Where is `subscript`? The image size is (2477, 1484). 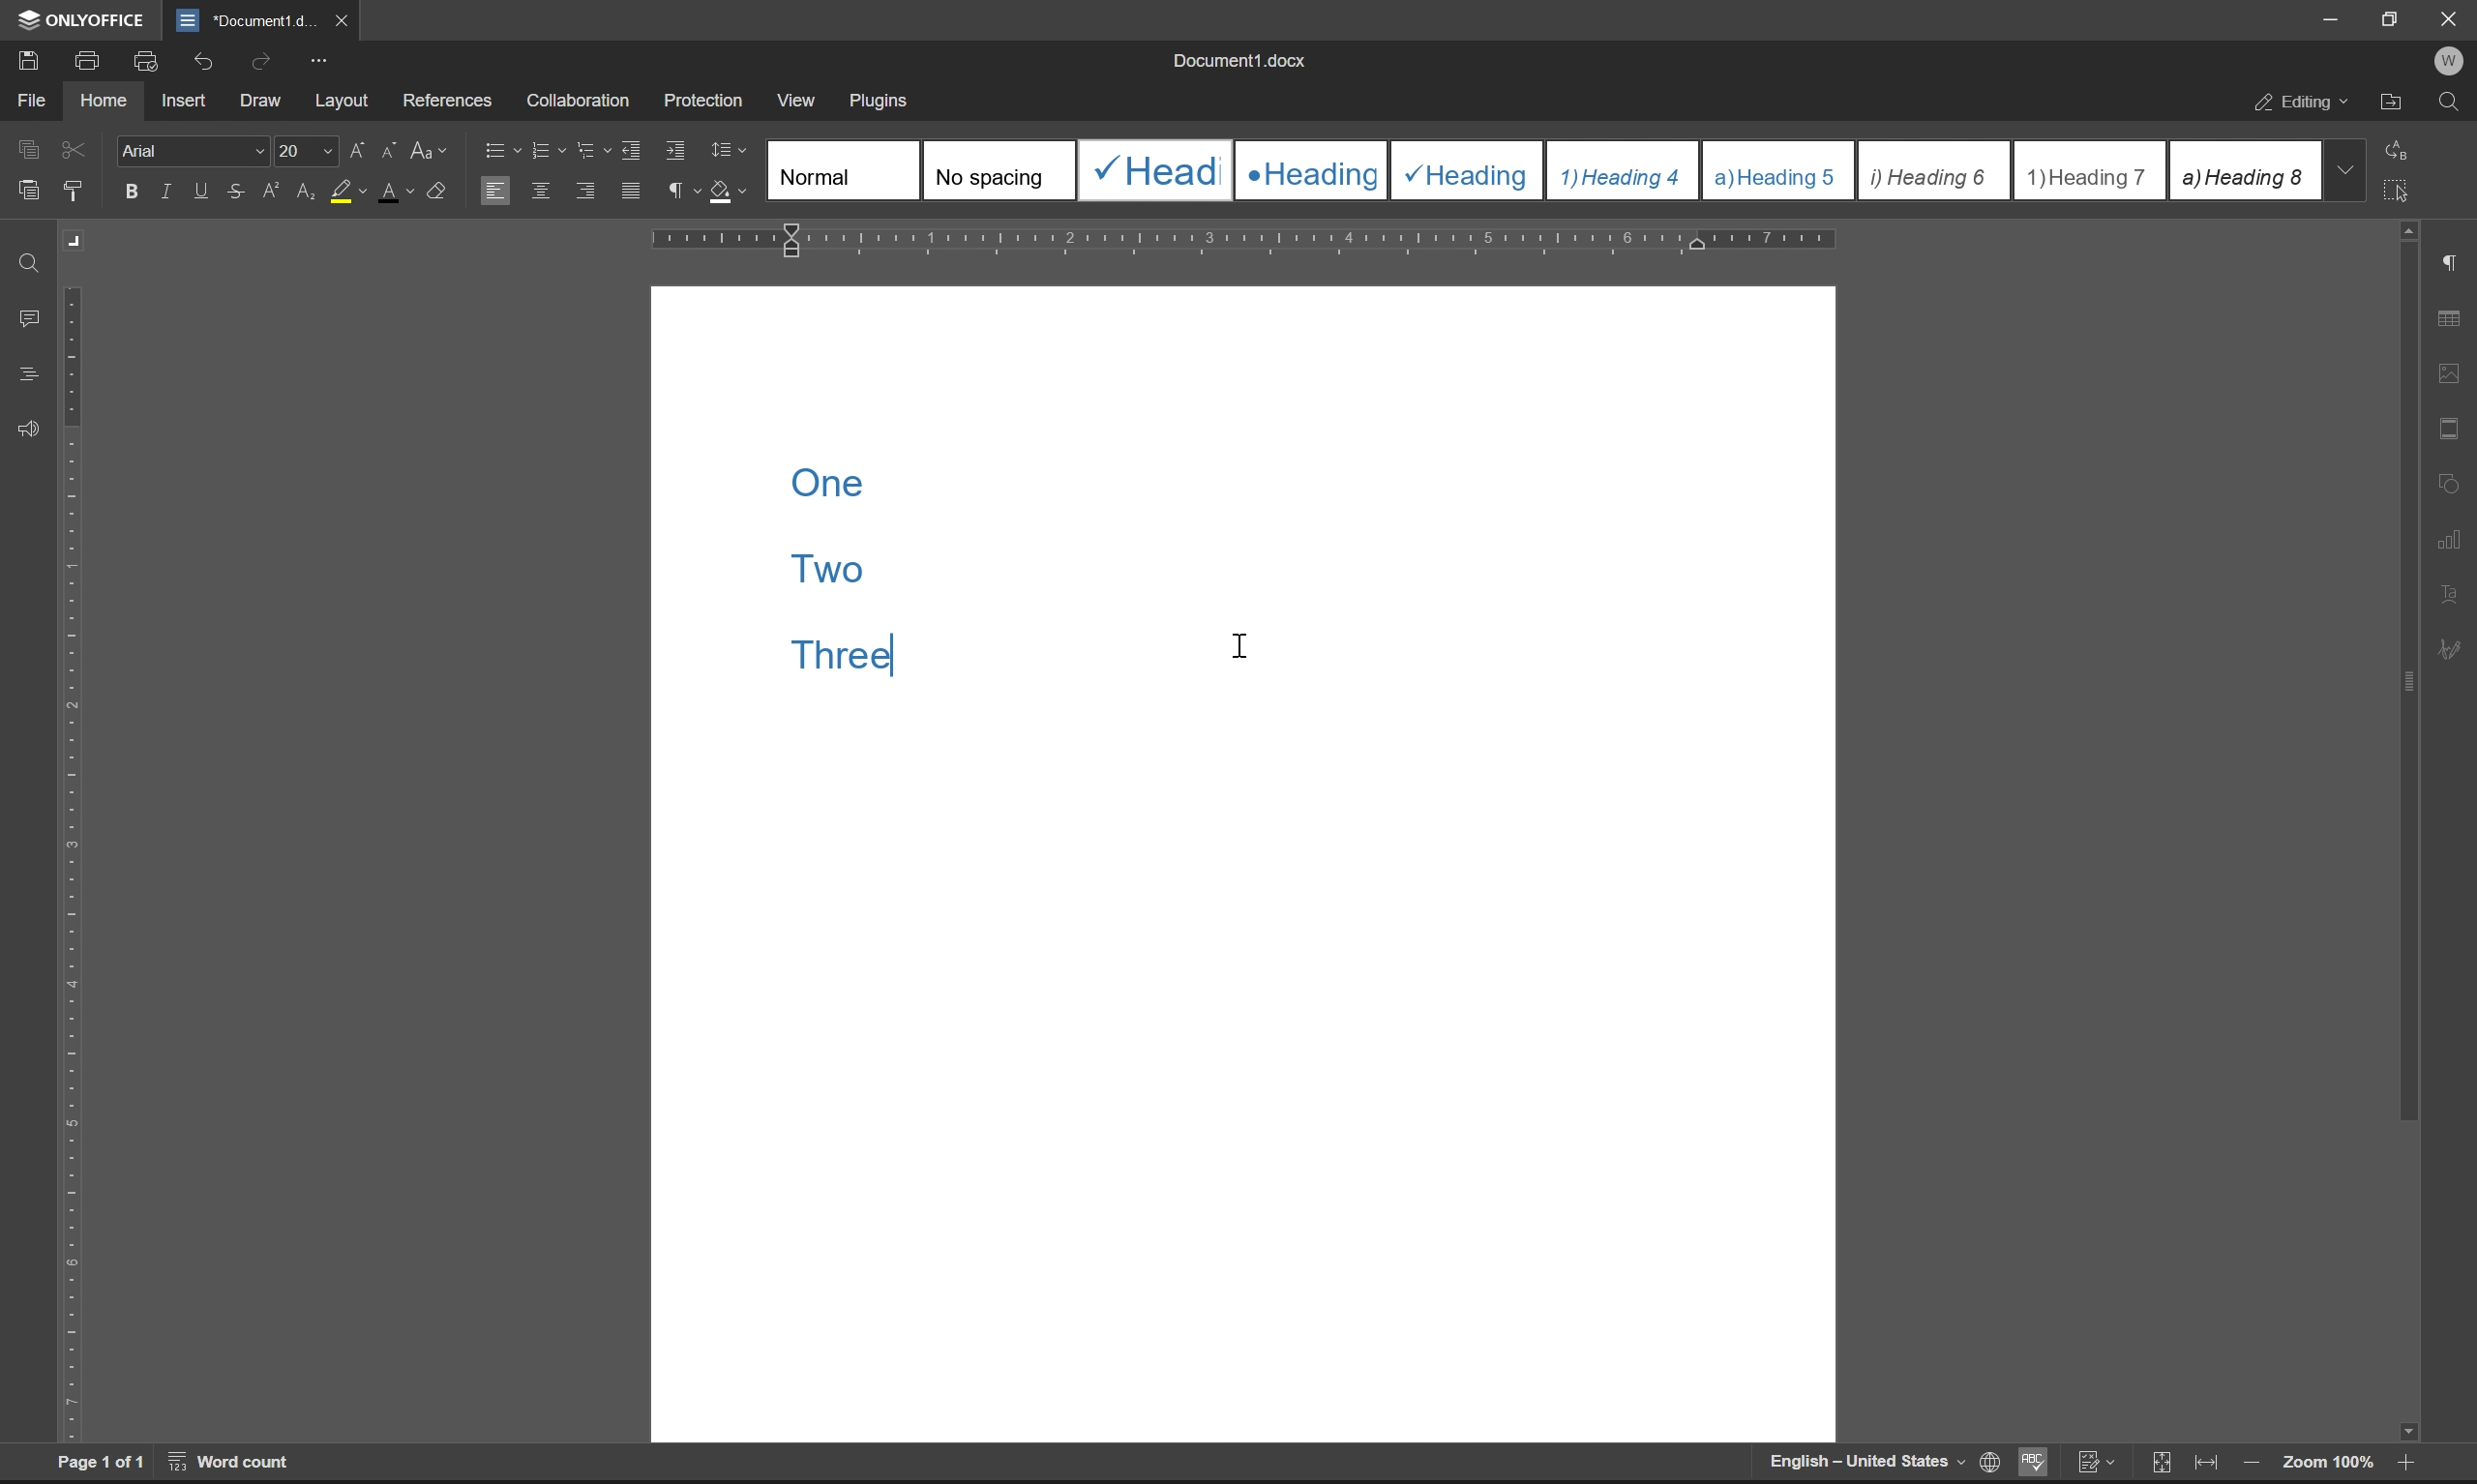
subscript is located at coordinates (308, 188).